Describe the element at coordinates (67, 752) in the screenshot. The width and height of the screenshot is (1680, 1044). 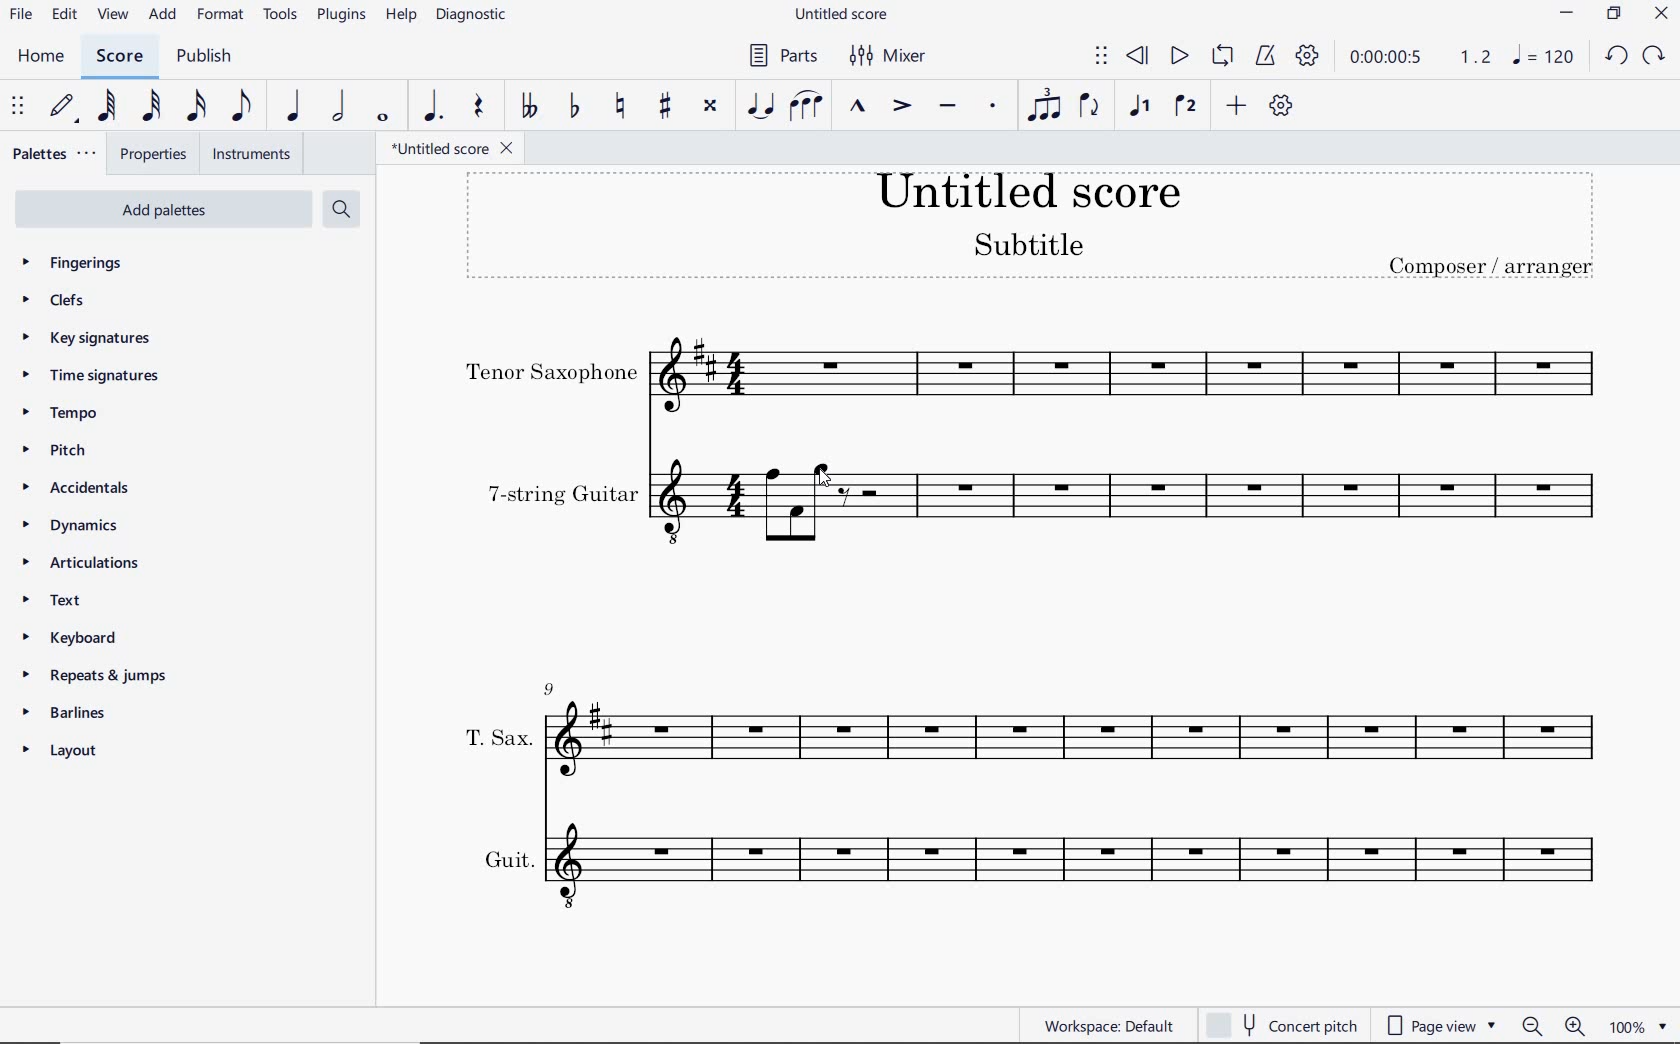
I see `LAYOUT` at that location.